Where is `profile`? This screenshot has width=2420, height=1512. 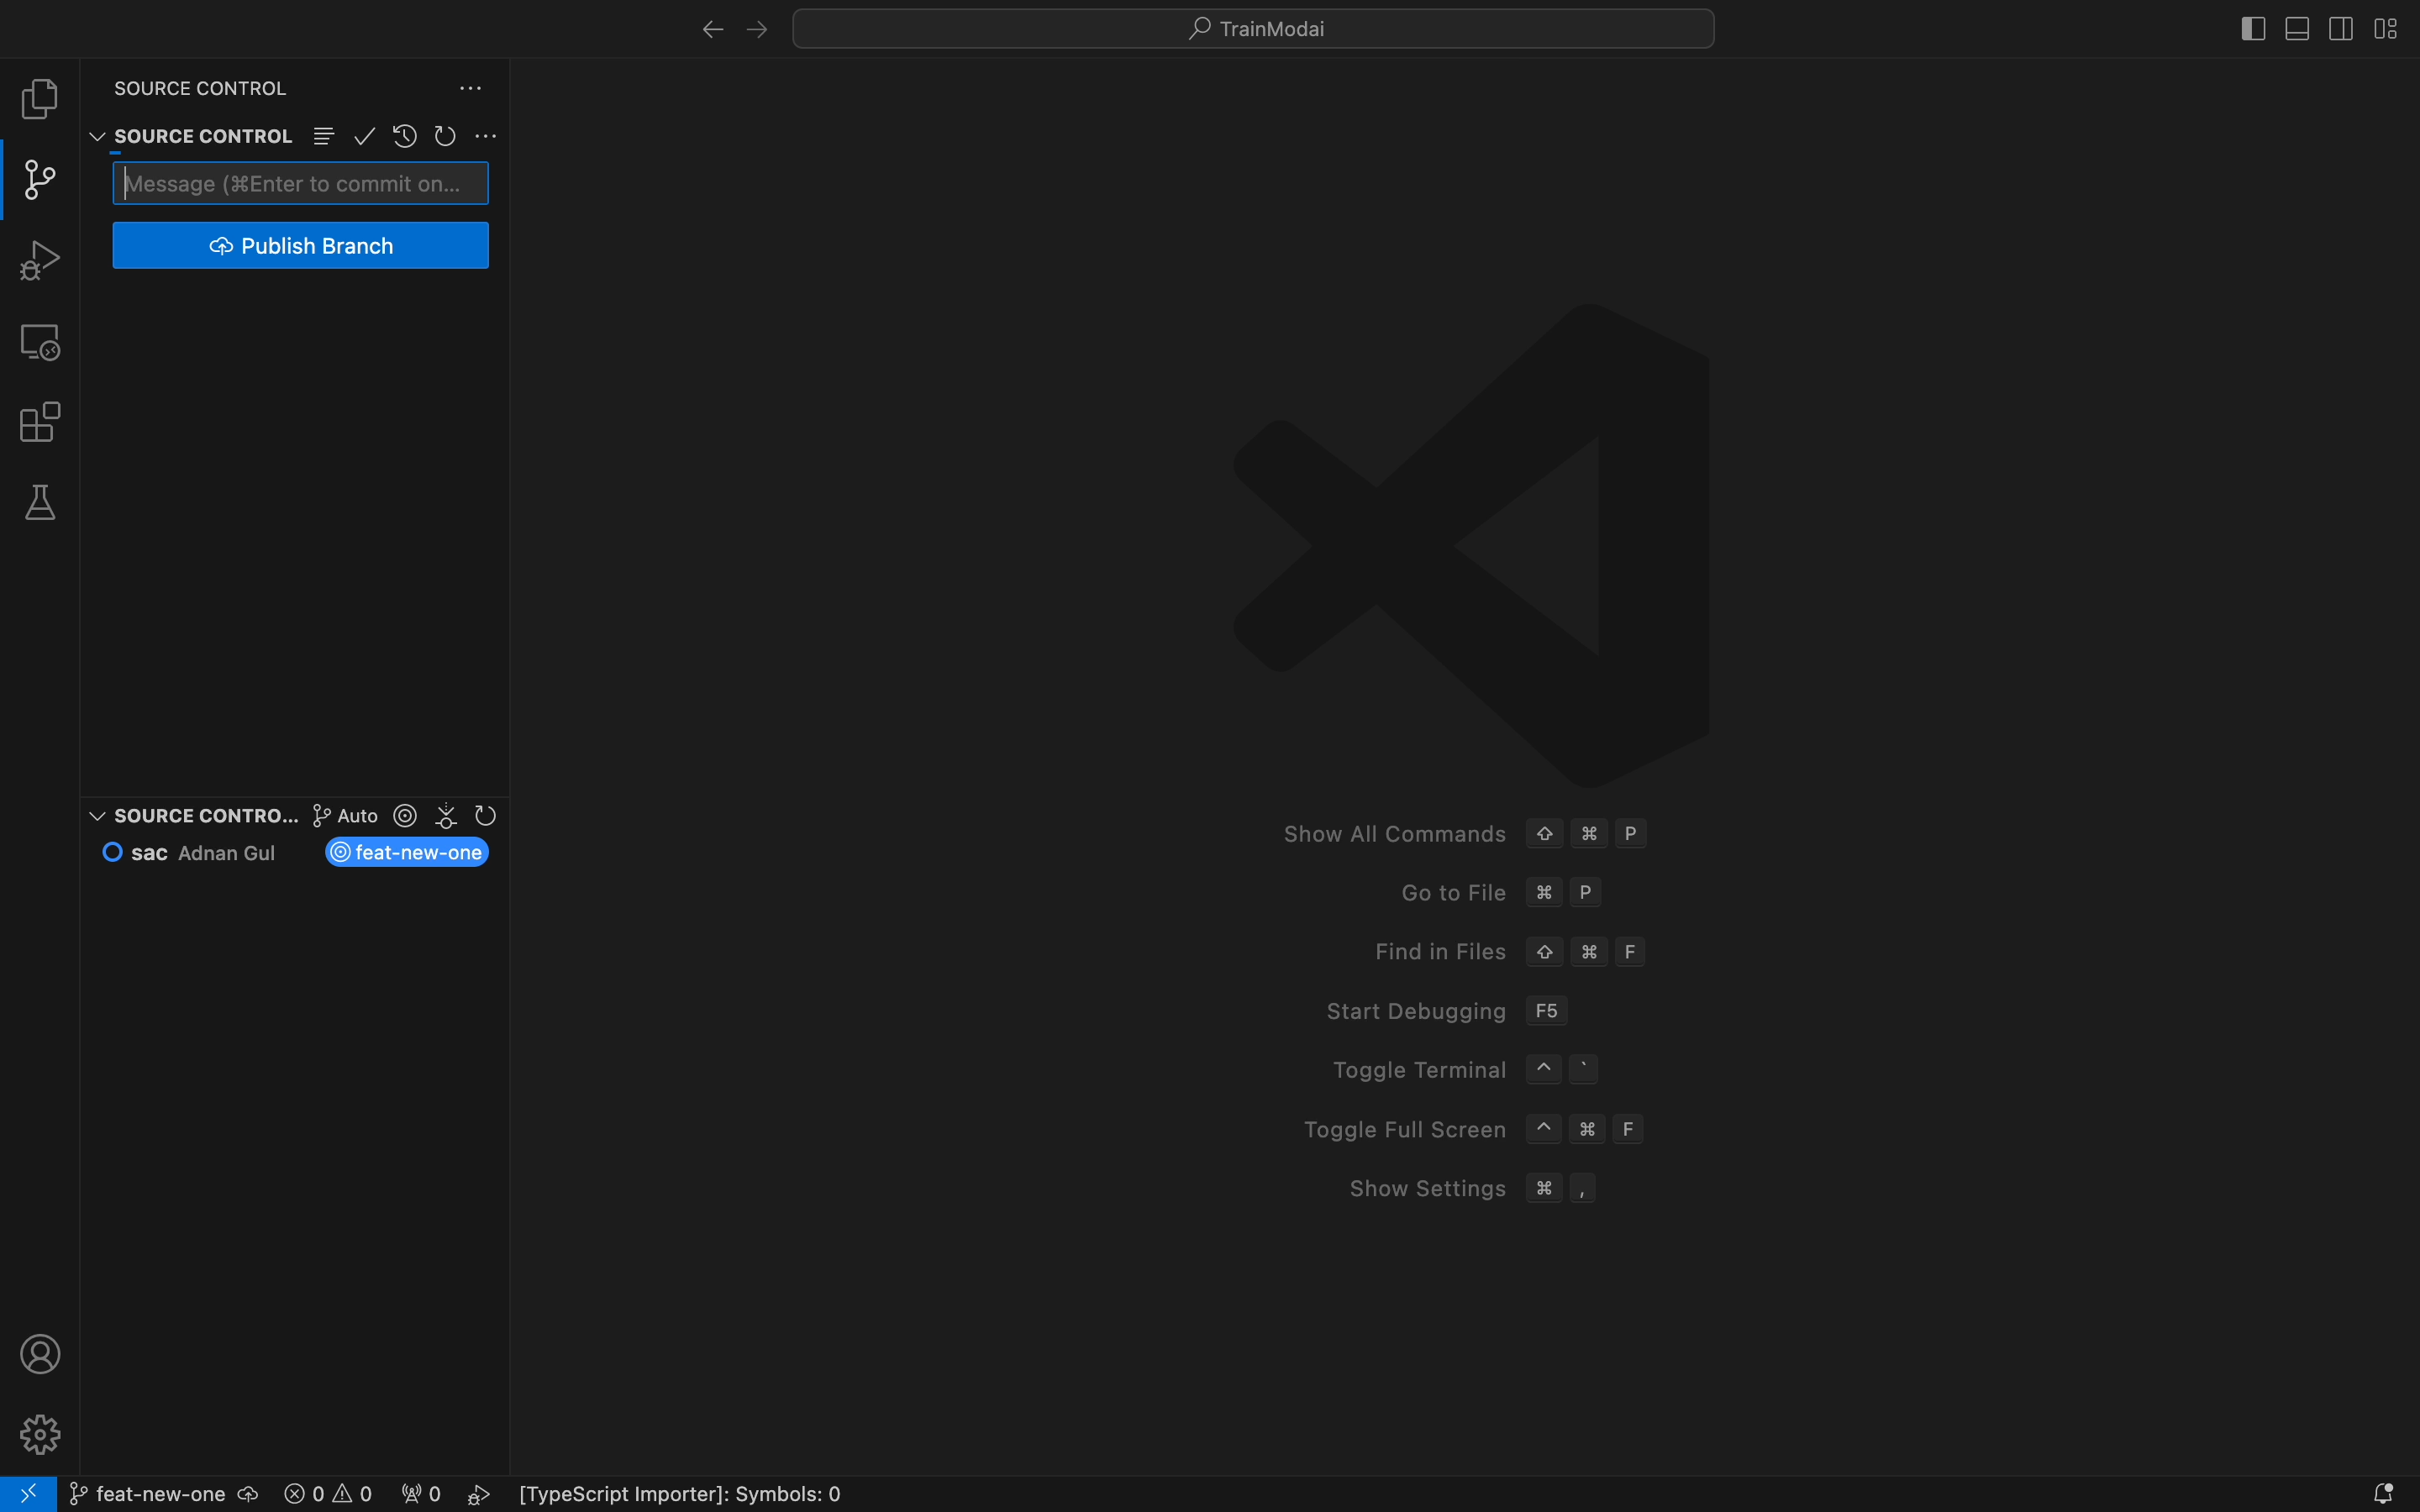 profile is located at coordinates (43, 1353).